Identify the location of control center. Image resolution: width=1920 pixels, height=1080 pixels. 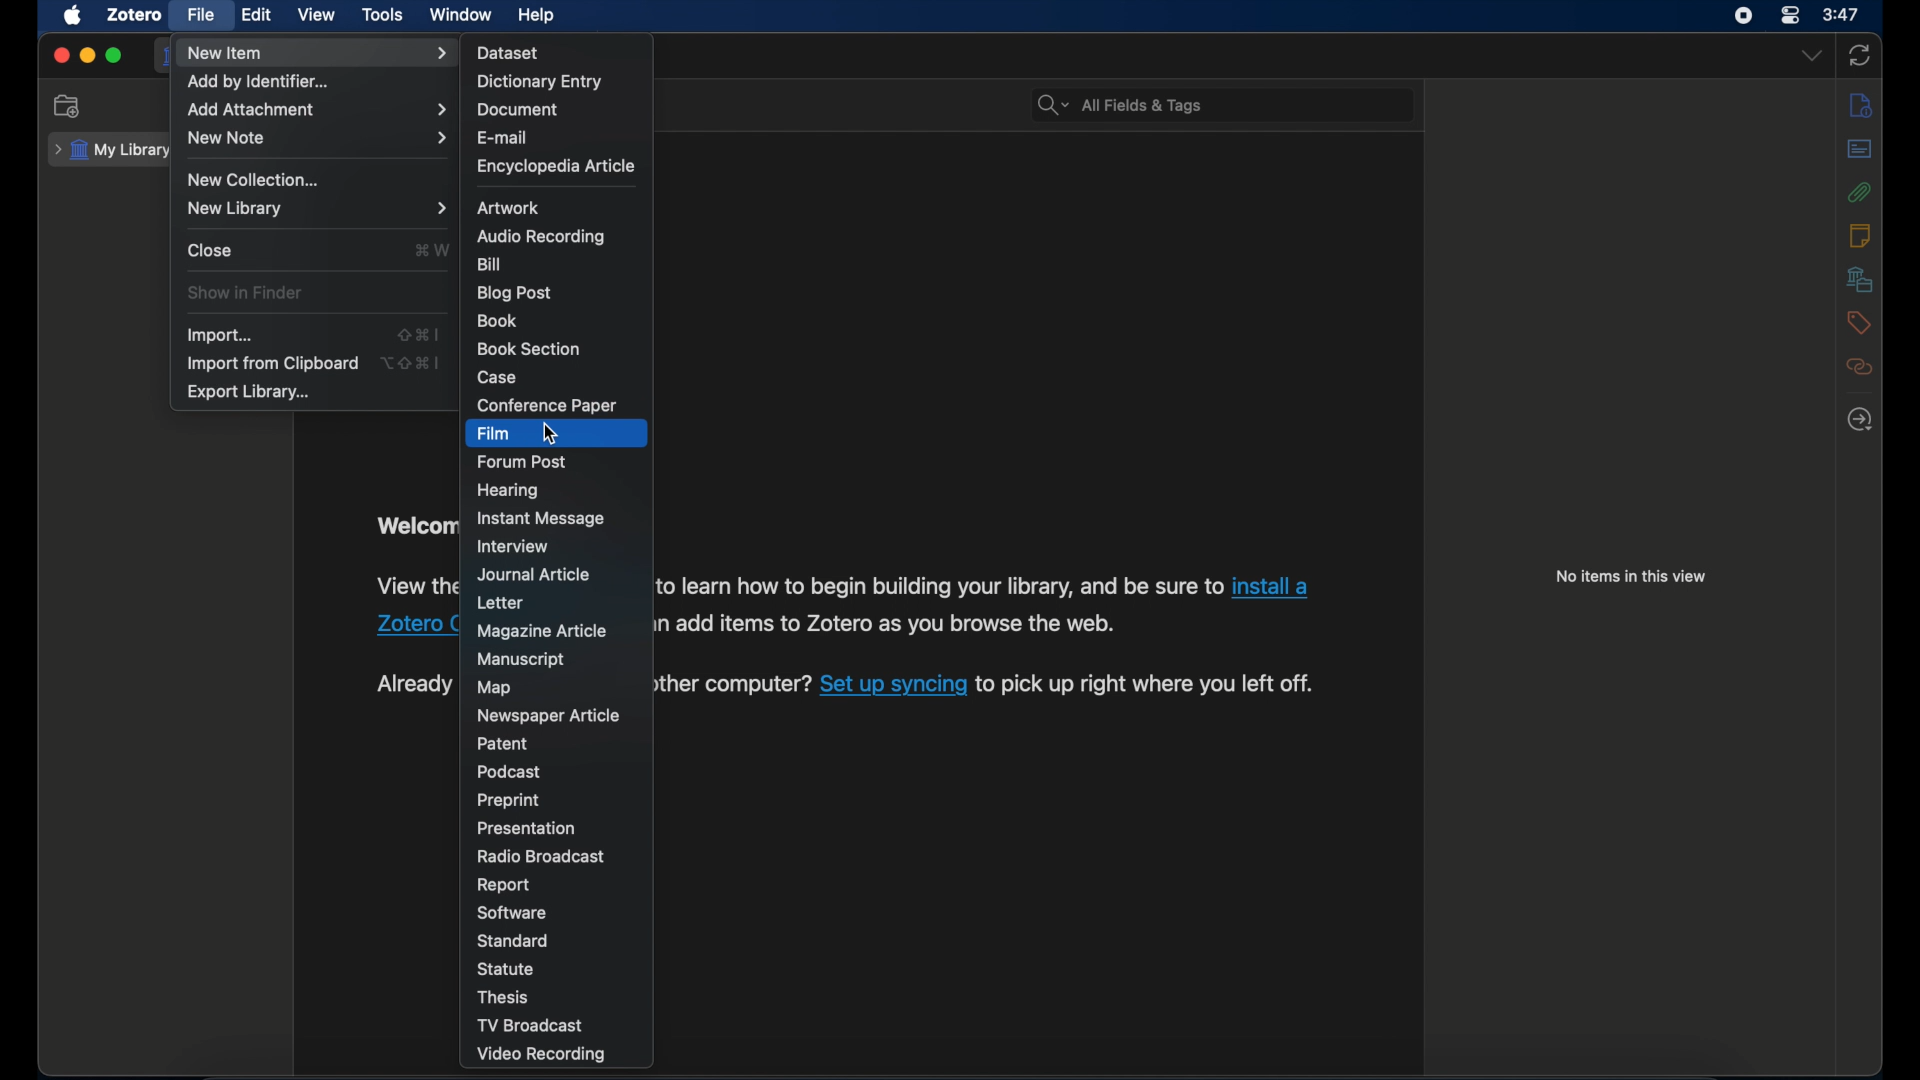
(1792, 16).